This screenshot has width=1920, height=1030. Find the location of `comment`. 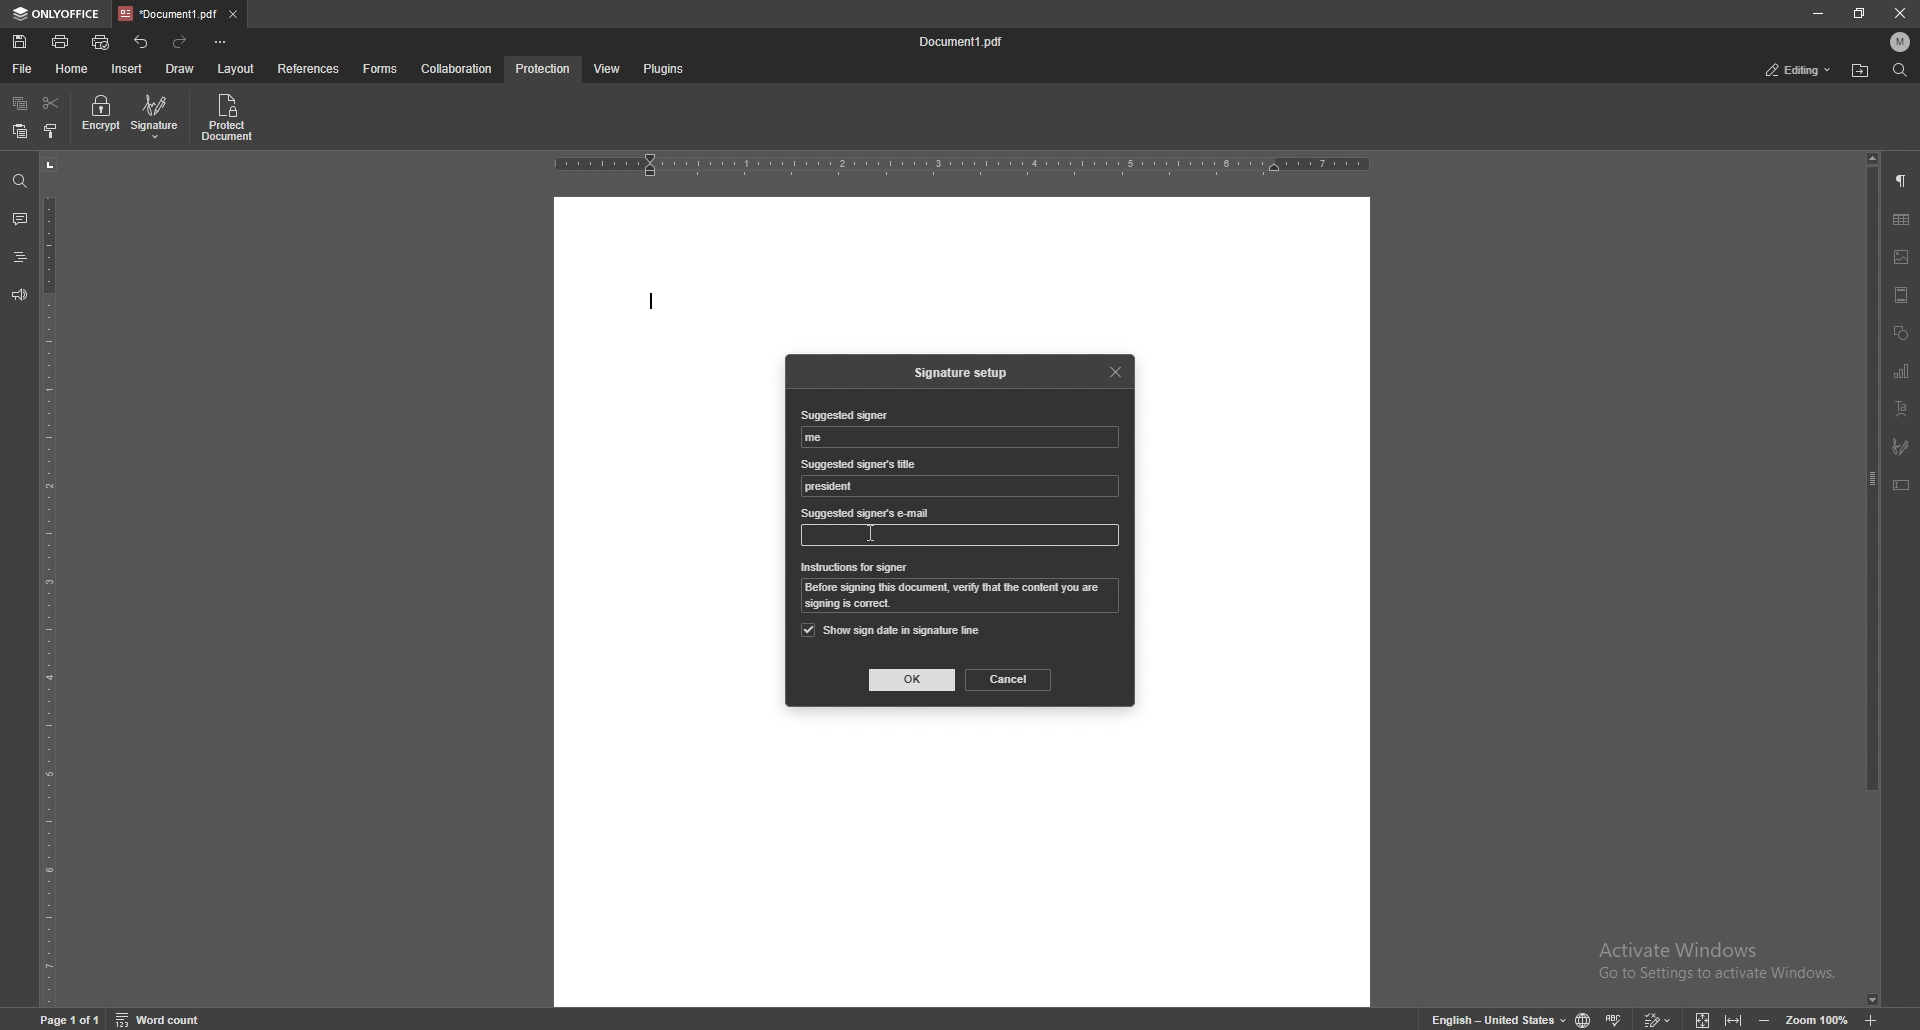

comment is located at coordinates (17, 219).